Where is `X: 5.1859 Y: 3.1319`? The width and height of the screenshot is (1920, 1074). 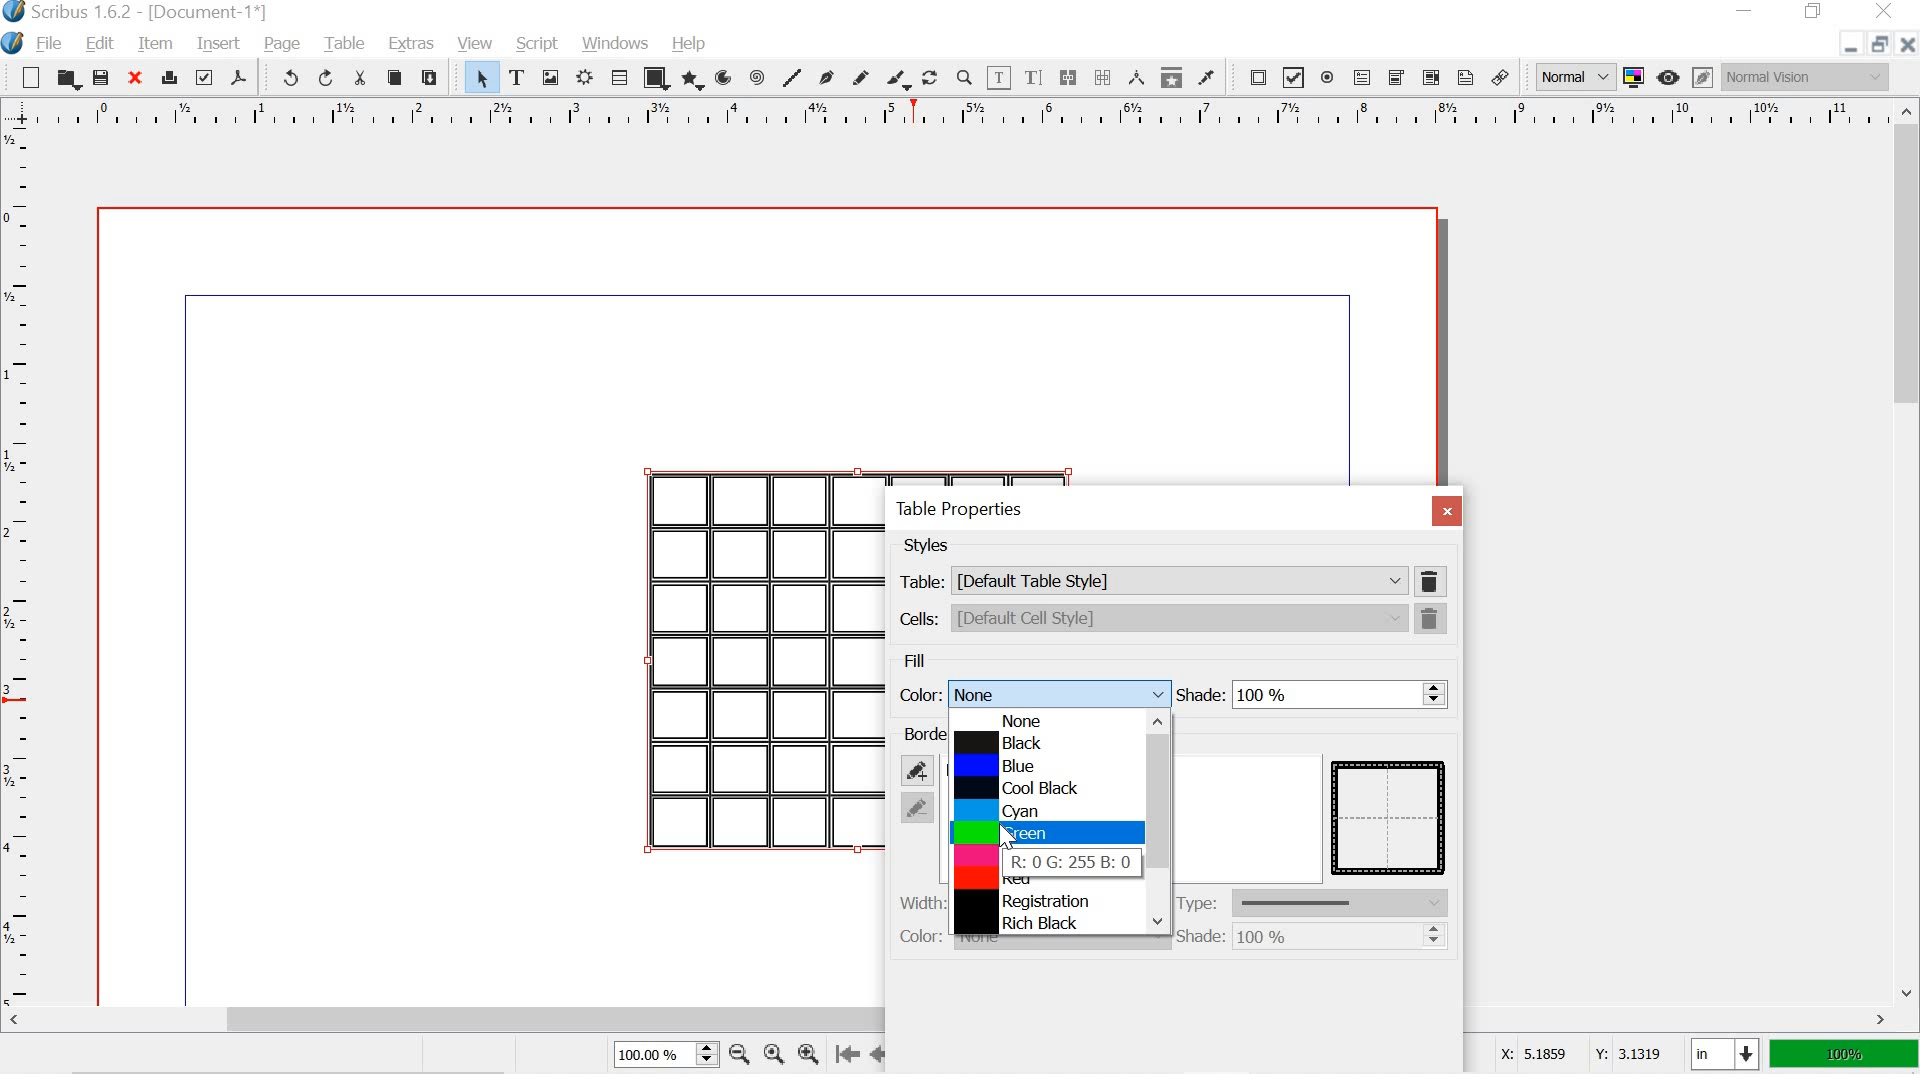 X: 5.1859 Y: 3.1319 is located at coordinates (1580, 1056).